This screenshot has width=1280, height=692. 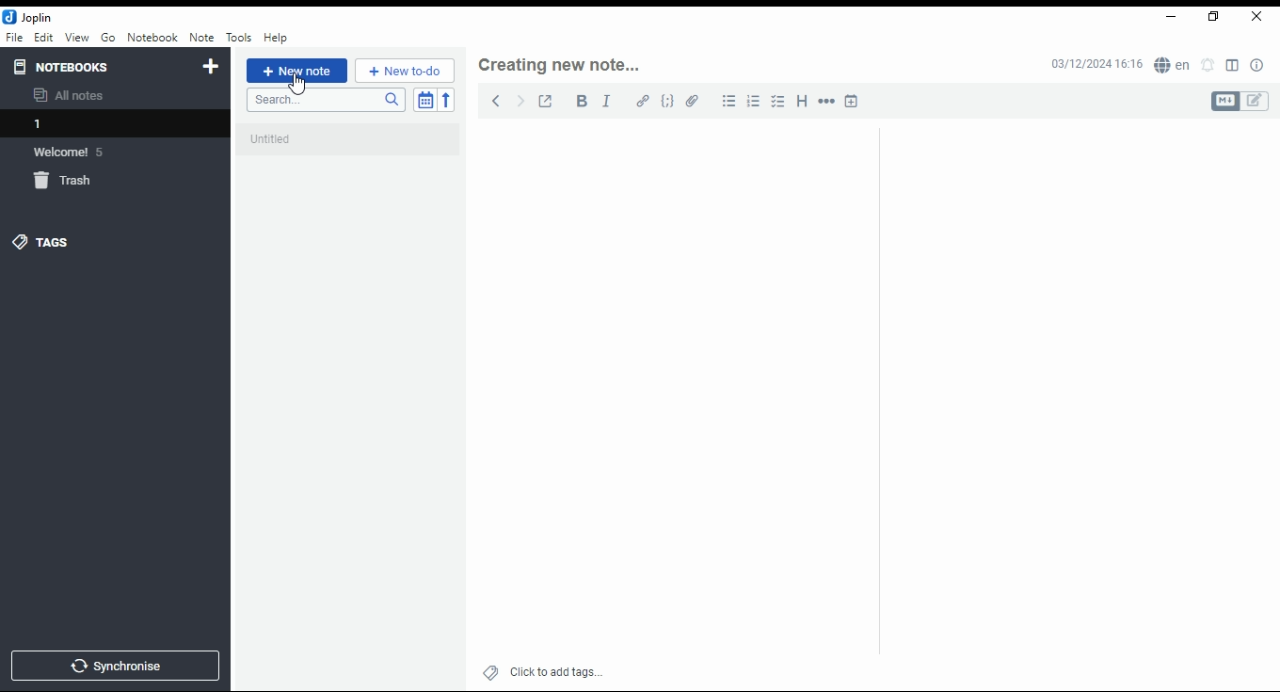 What do you see at coordinates (73, 151) in the screenshot?
I see `notebook: welcome` at bounding box center [73, 151].